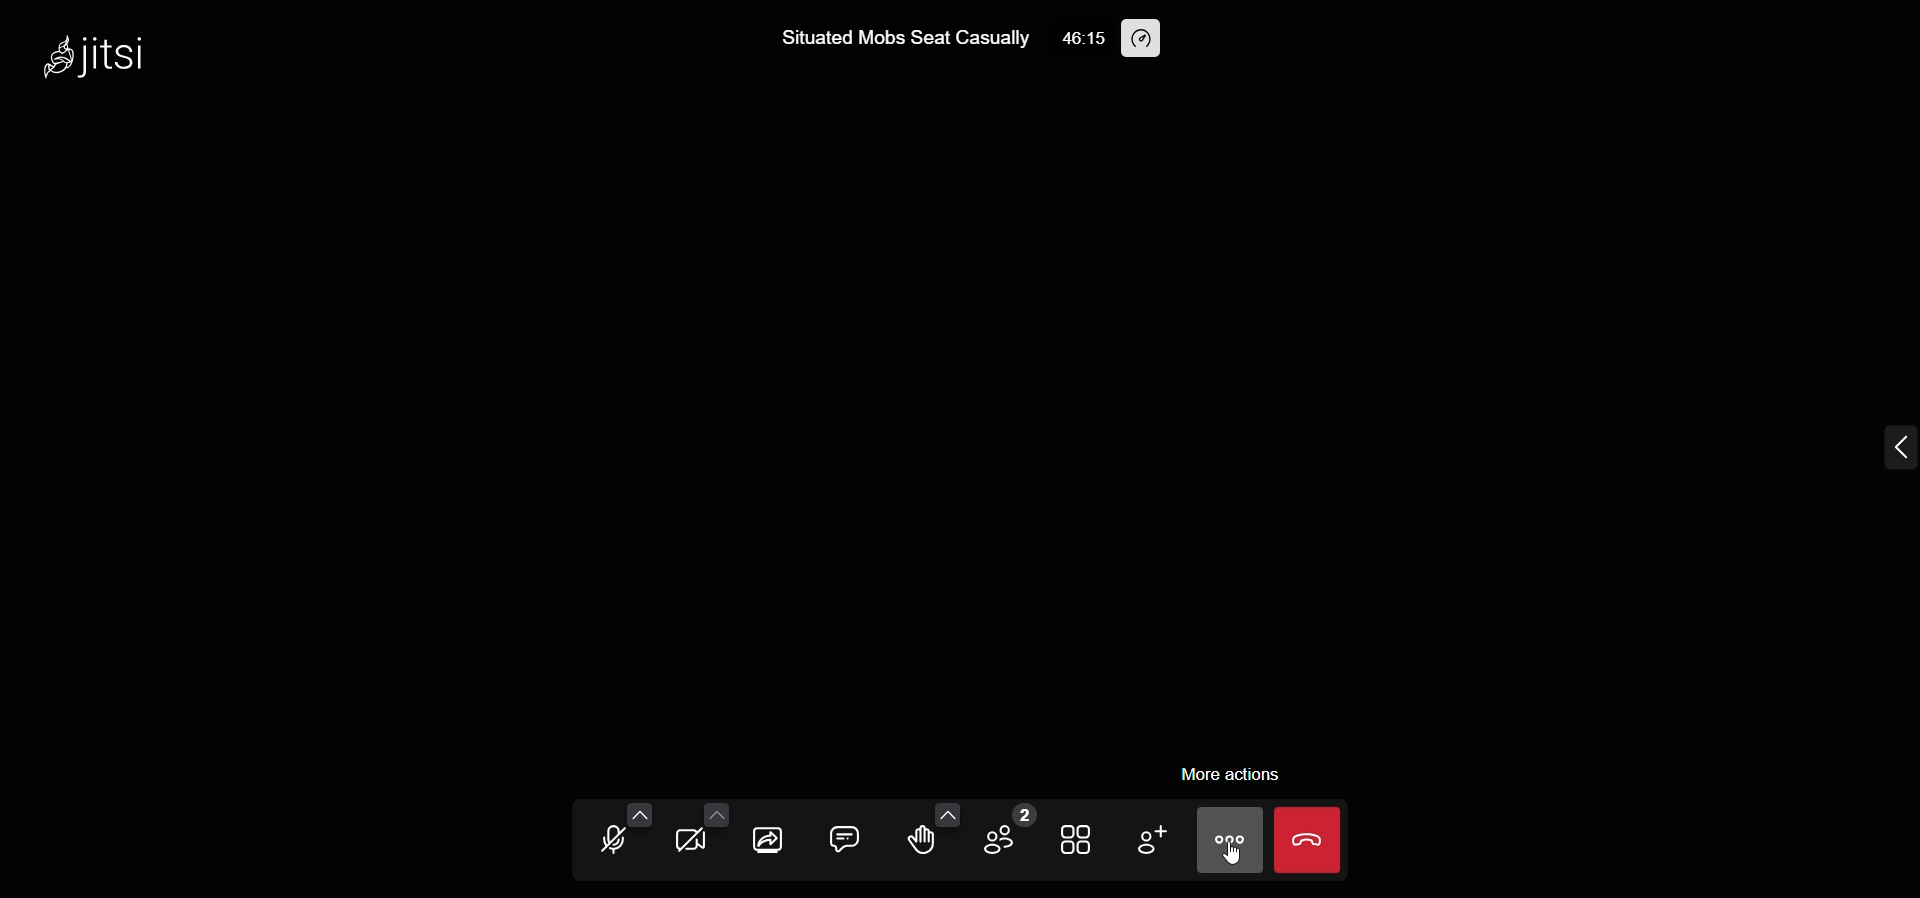 This screenshot has width=1920, height=898. I want to click on invite people, so click(1153, 838).